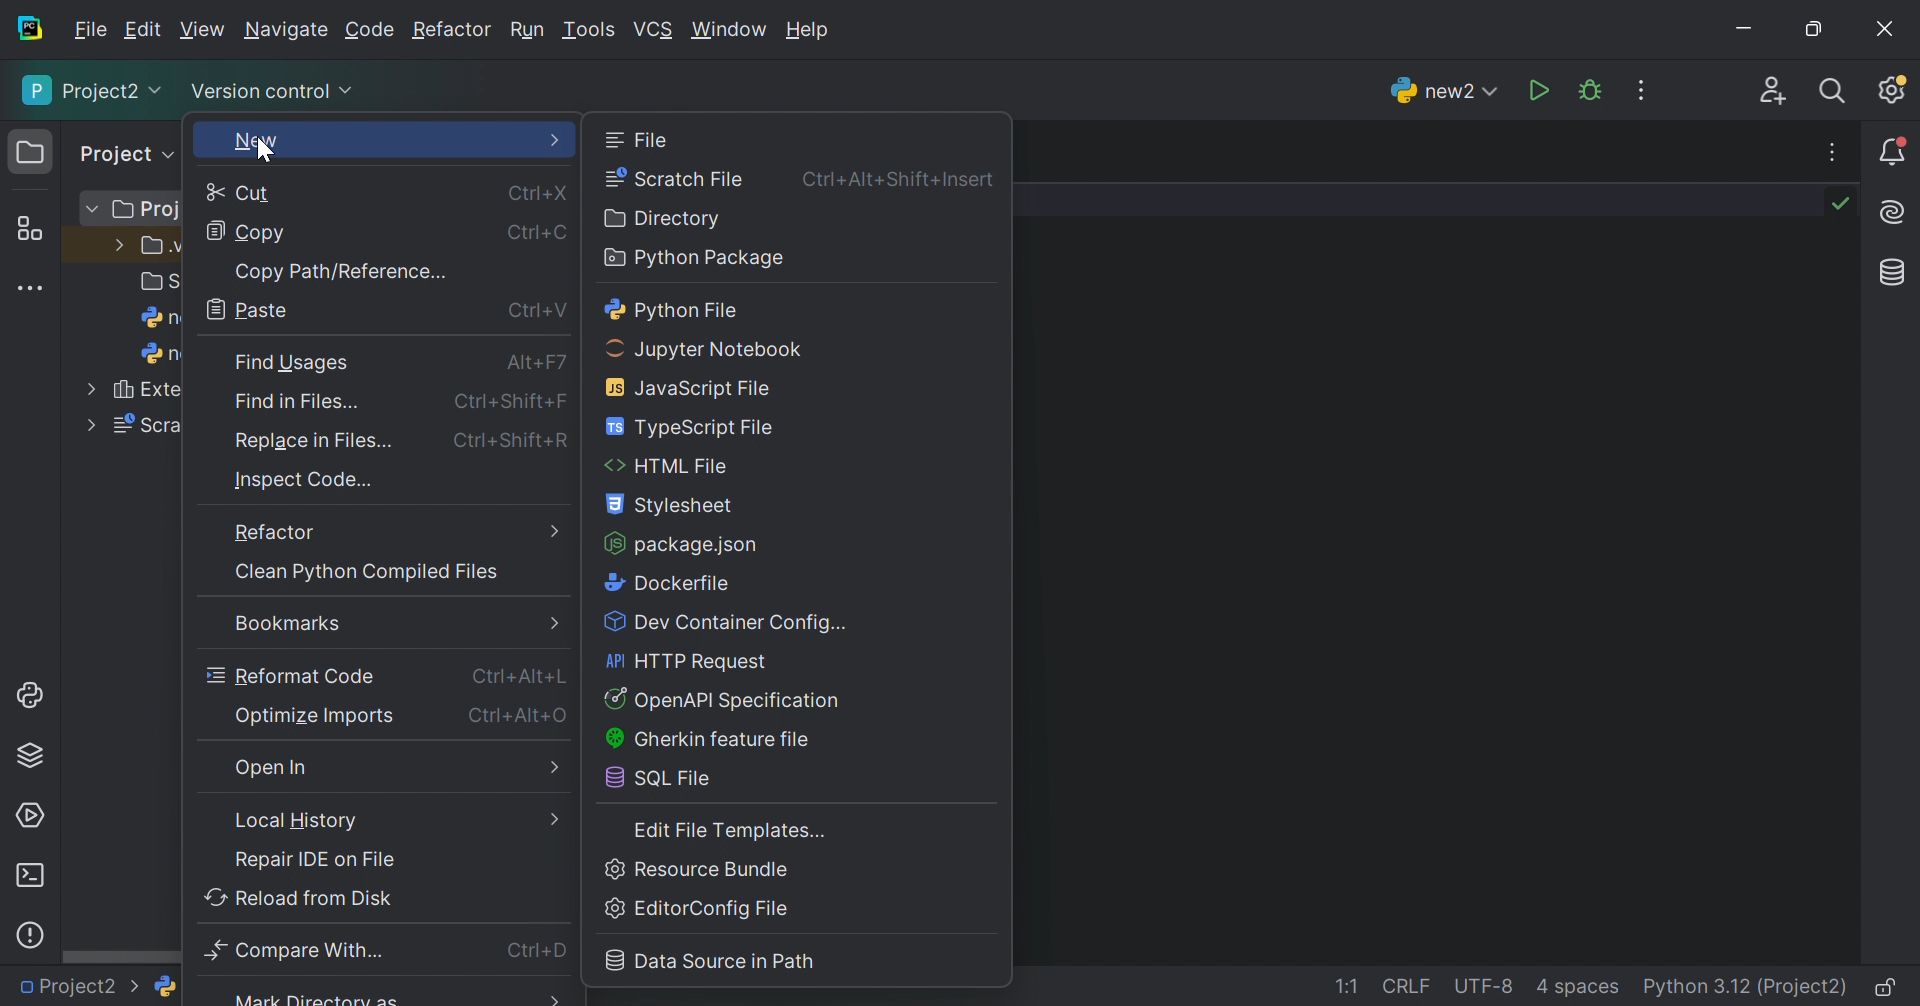 Image resolution: width=1920 pixels, height=1006 pixels. I want to click on Project, so click(120, 154).